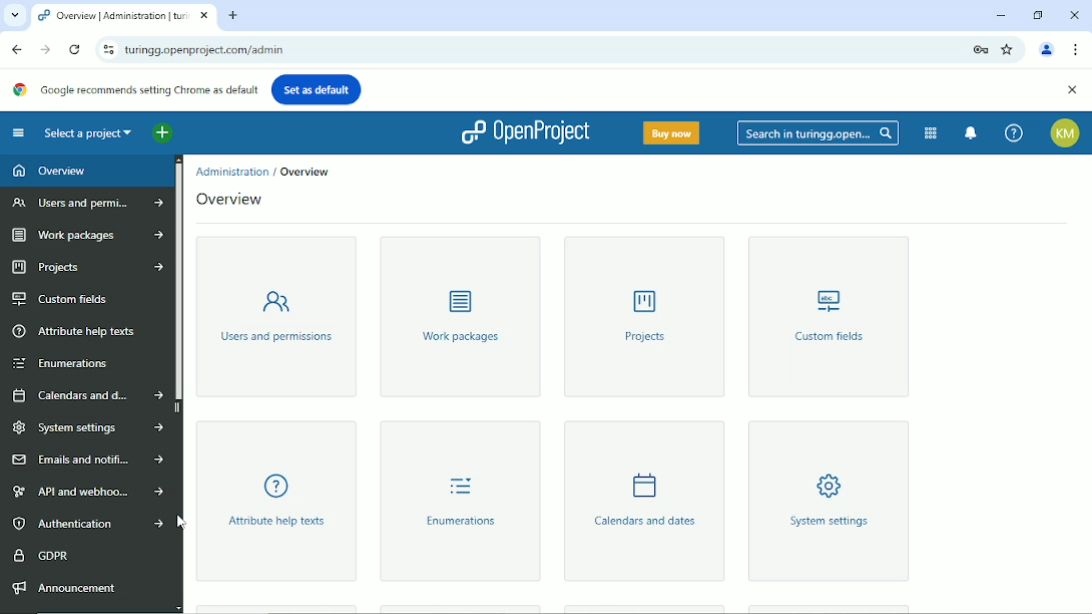 This screenshot has width=1092, height=614. I want to click on Close, so click(1074, 13).